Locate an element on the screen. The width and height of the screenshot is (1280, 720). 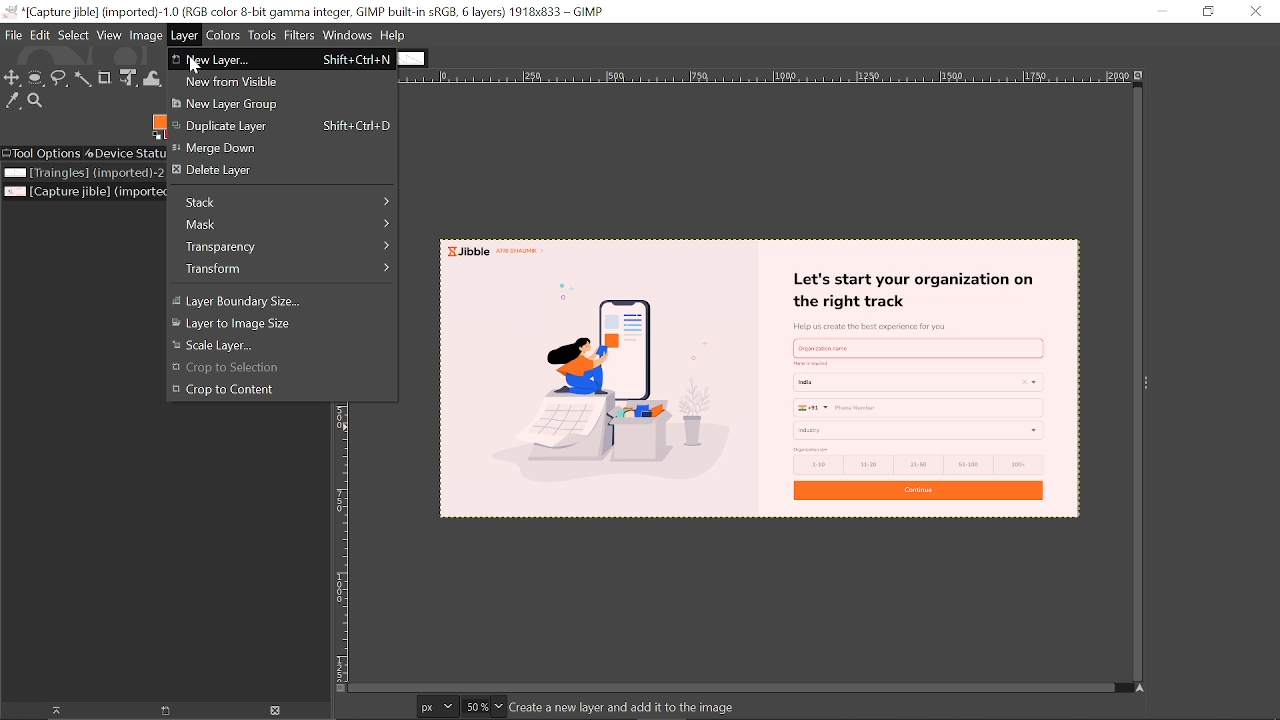
Tools is located at coordinates (261, 35).